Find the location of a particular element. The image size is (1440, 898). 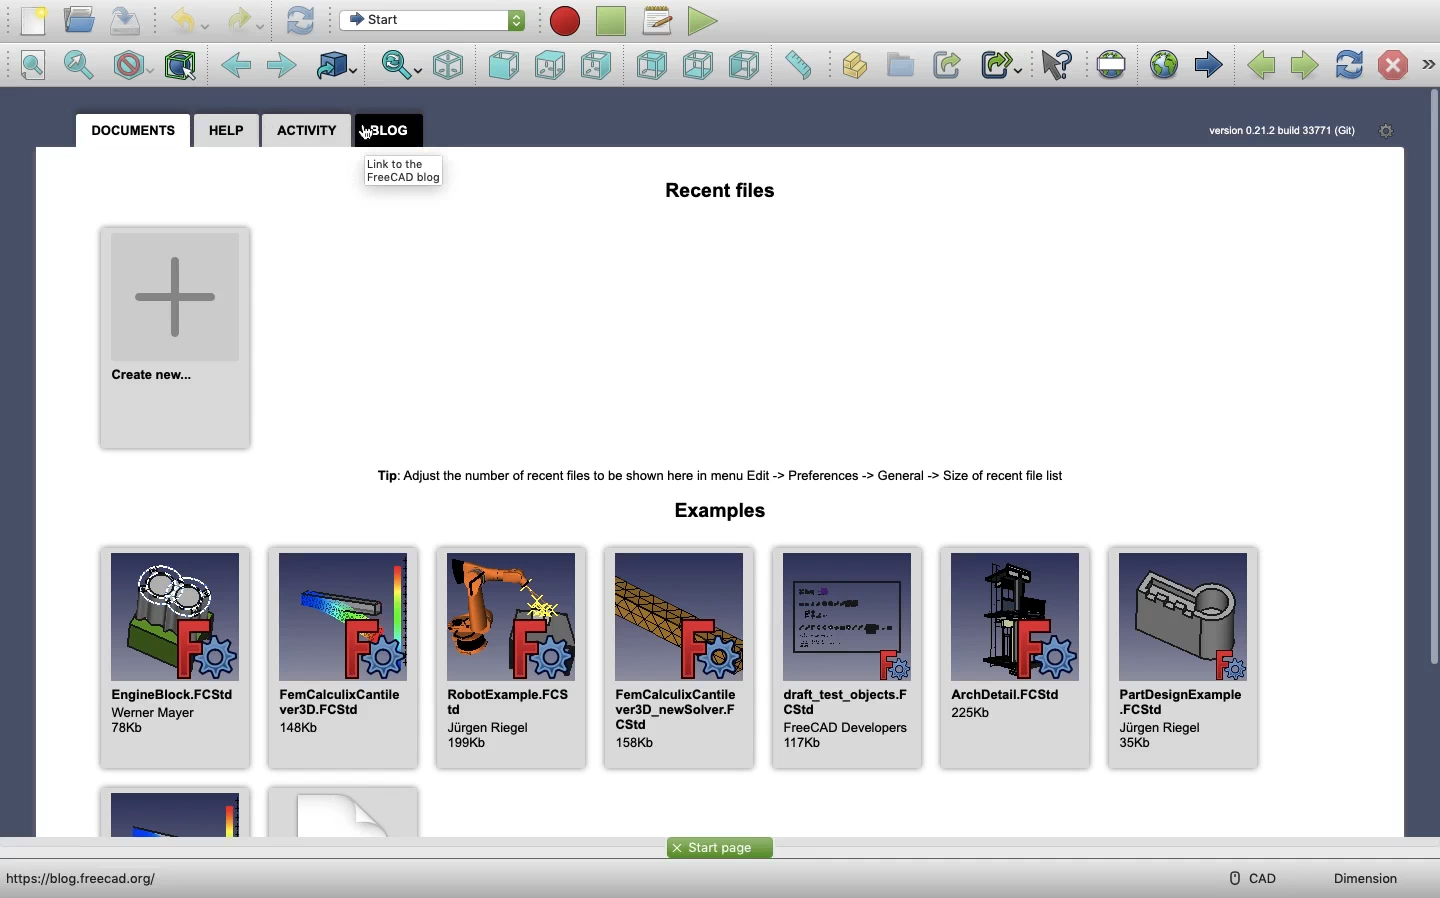

Record Macro is located at coordinates (565, 21).